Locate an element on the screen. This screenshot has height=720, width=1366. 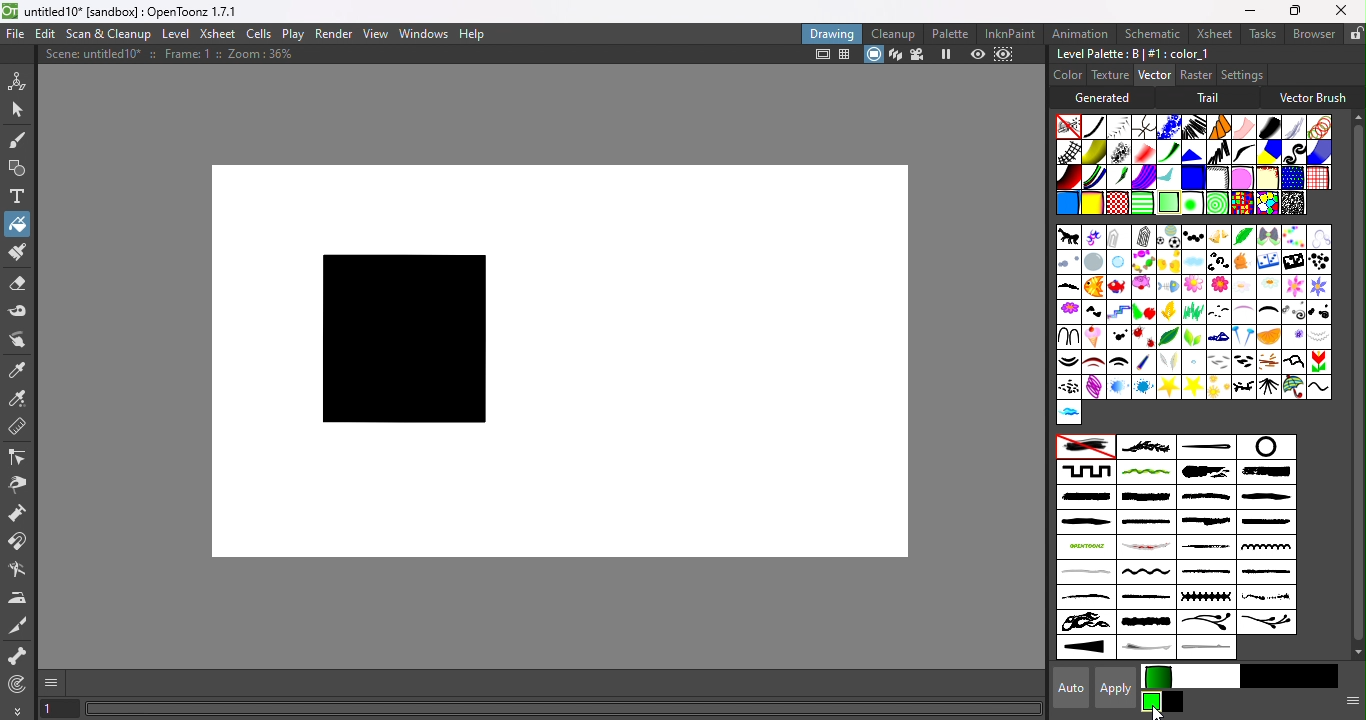
rain is located at coordinates (1193, 361).